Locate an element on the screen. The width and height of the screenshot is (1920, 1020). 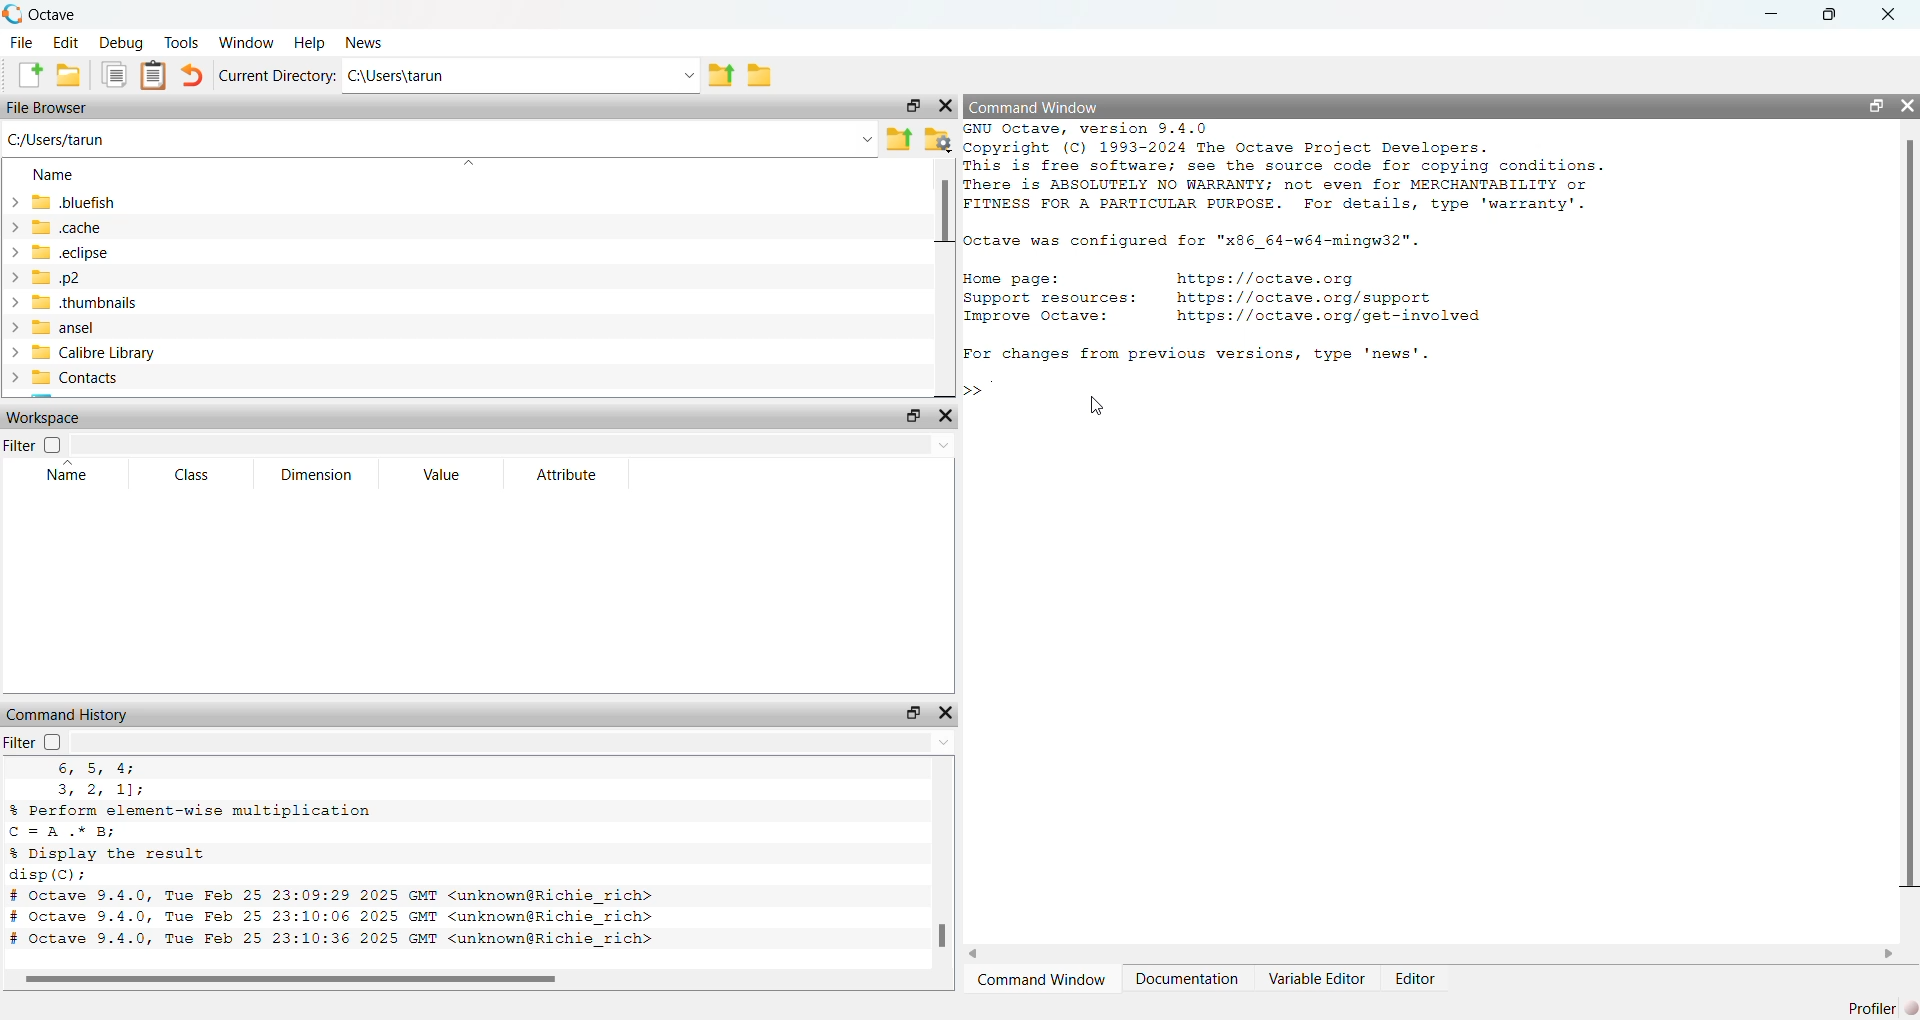
Restore Down is located at coordinates (912, 713).